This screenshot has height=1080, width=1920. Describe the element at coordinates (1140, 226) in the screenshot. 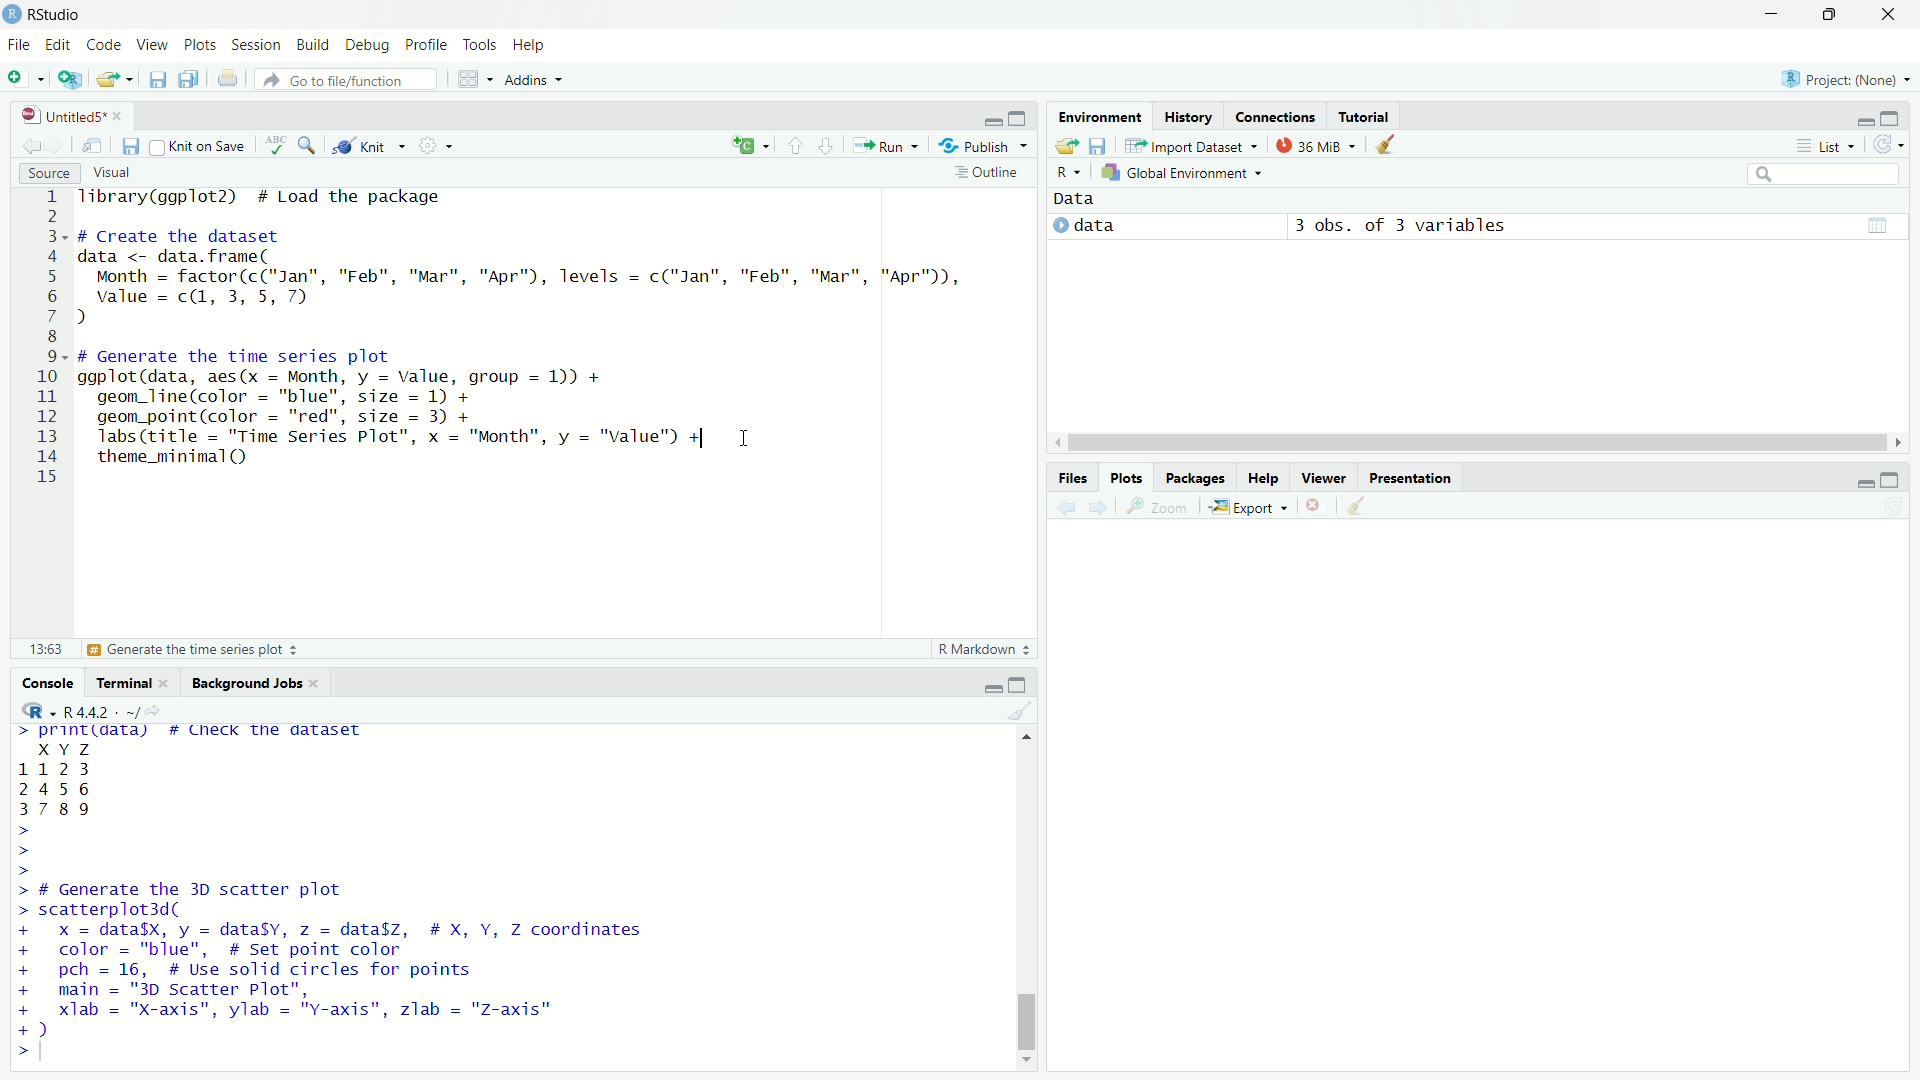

I see `data` at that location.